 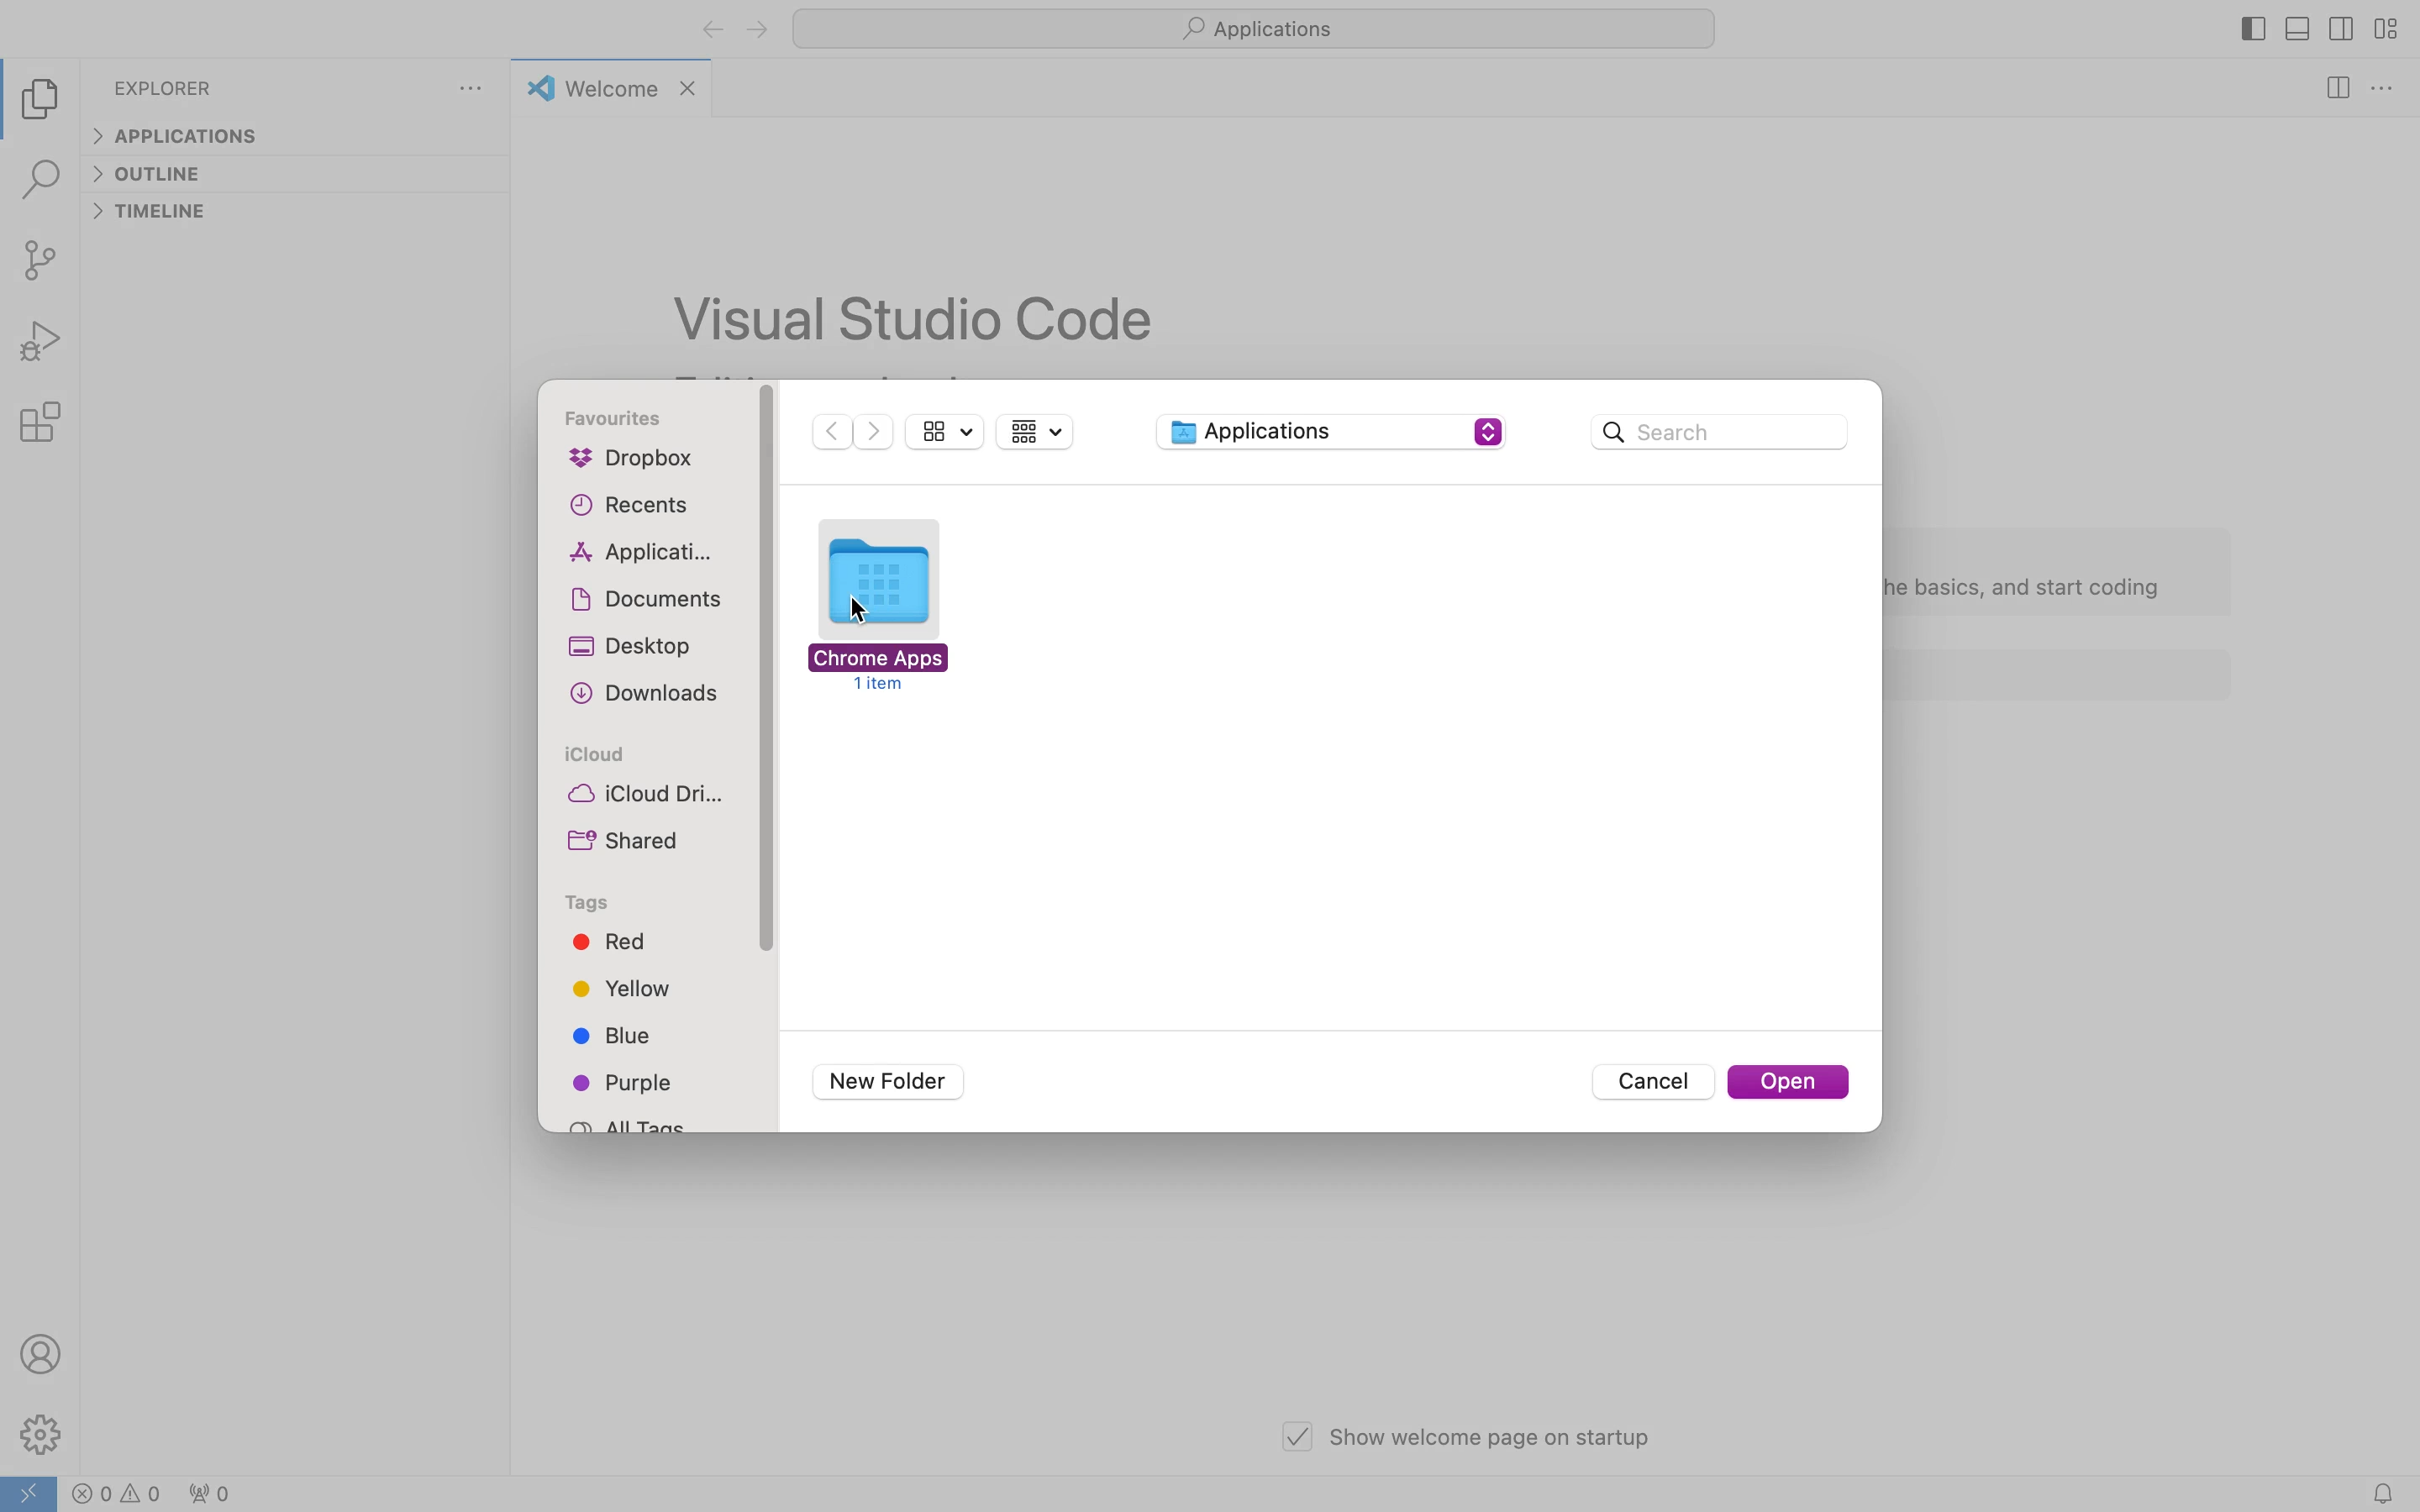 I want to click on toggle panel, so click(x=2296, y=29).